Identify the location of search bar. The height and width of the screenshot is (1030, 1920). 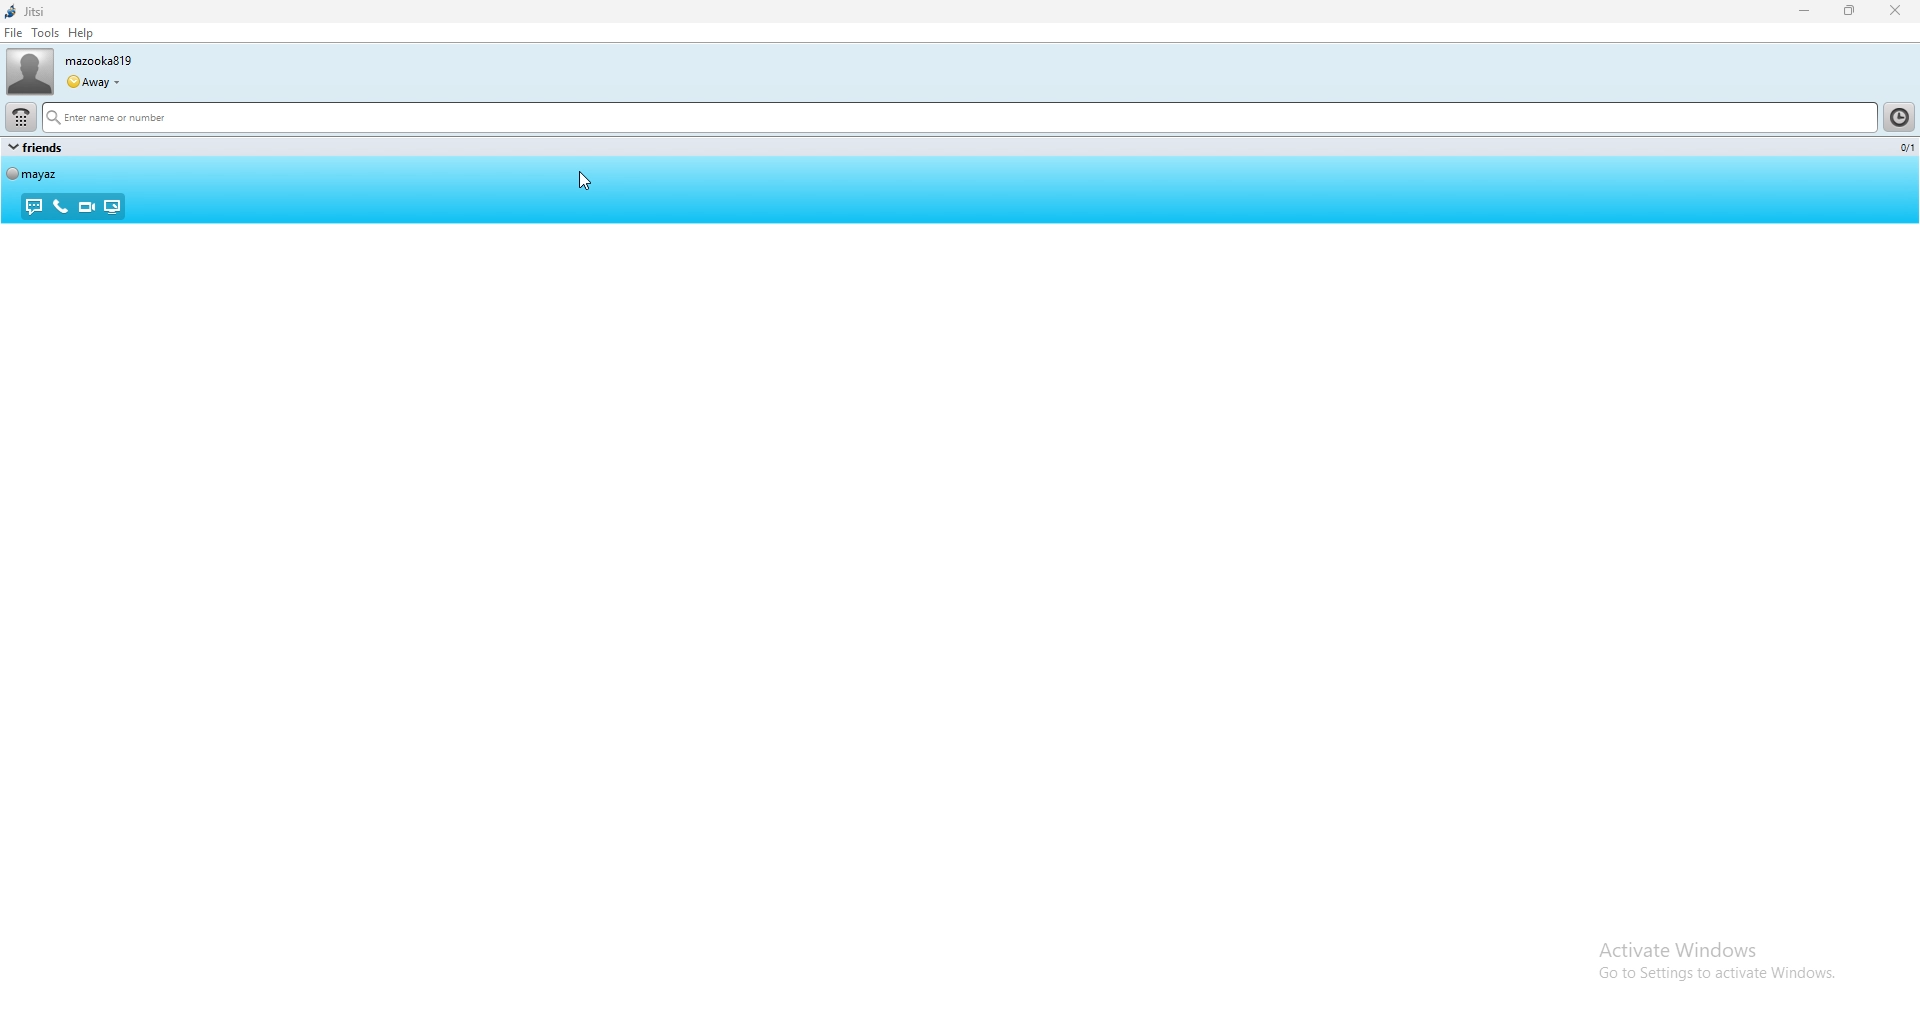
(960, 119).